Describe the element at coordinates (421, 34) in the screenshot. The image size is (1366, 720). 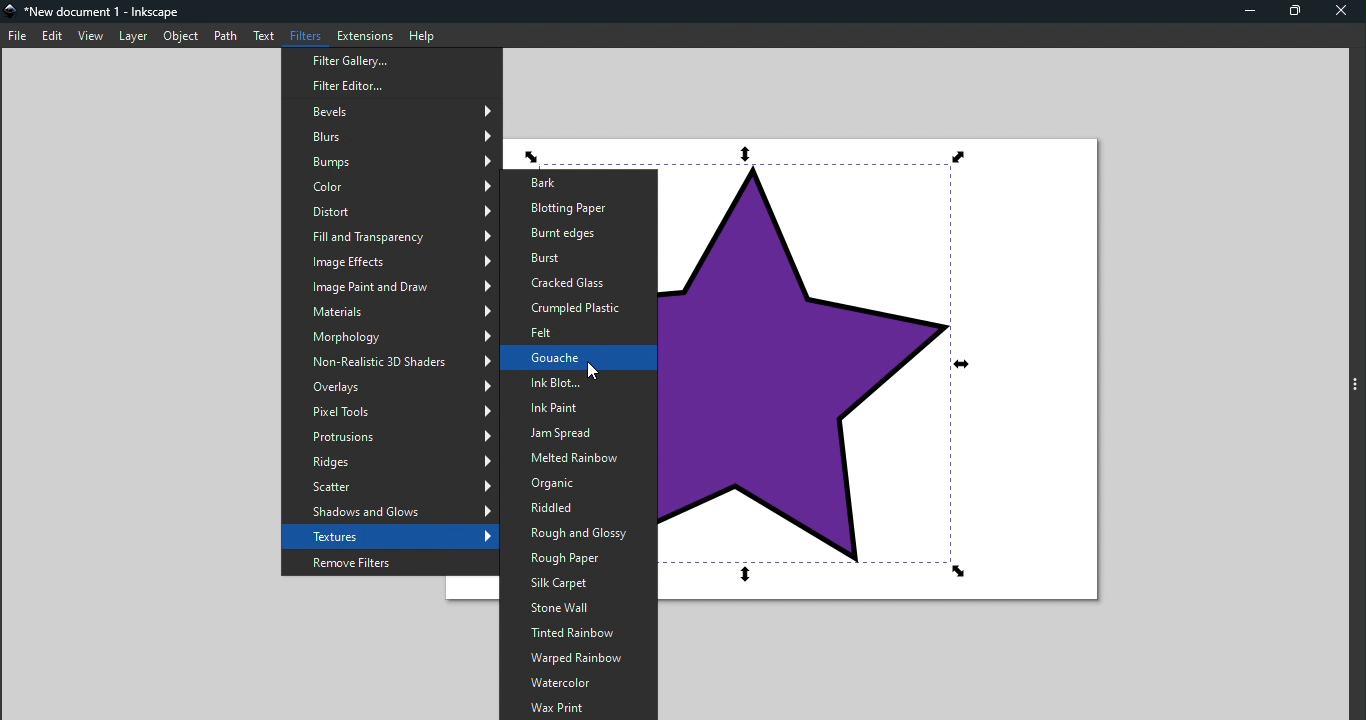
I see `Help` at that location.